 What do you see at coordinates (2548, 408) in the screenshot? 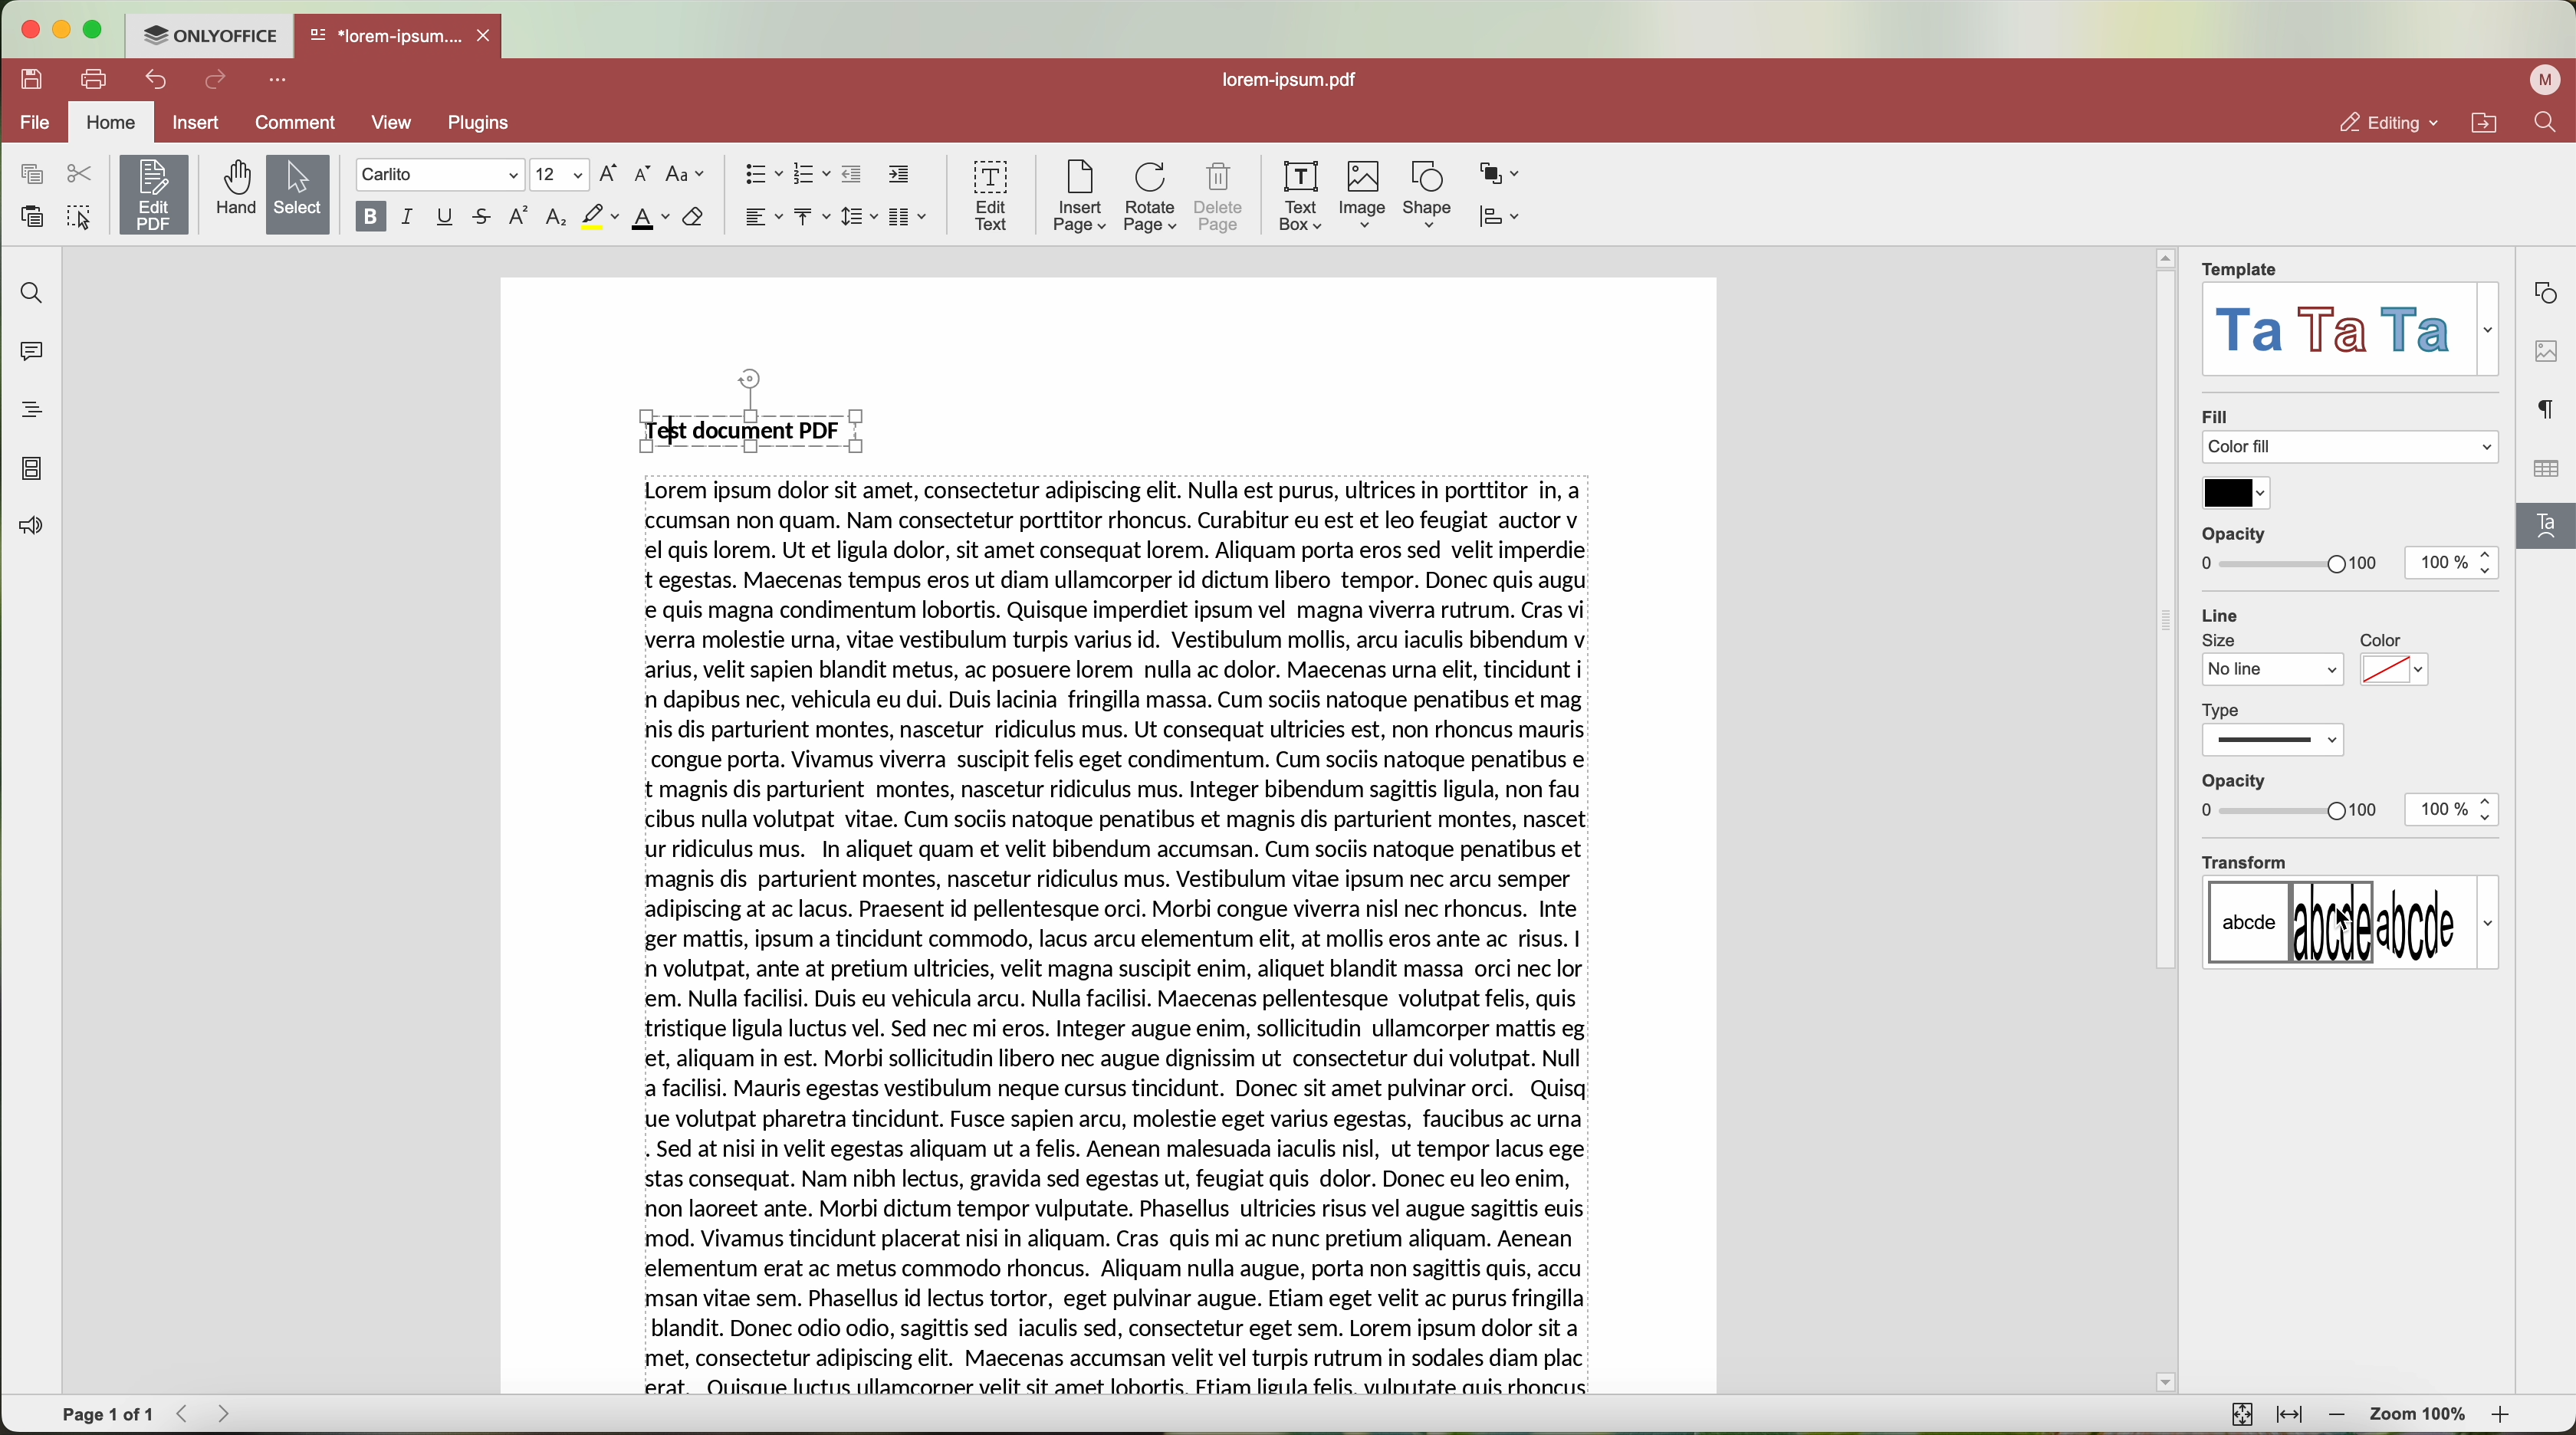
I see `paragraph settings` at bounding box center [2548, 408].